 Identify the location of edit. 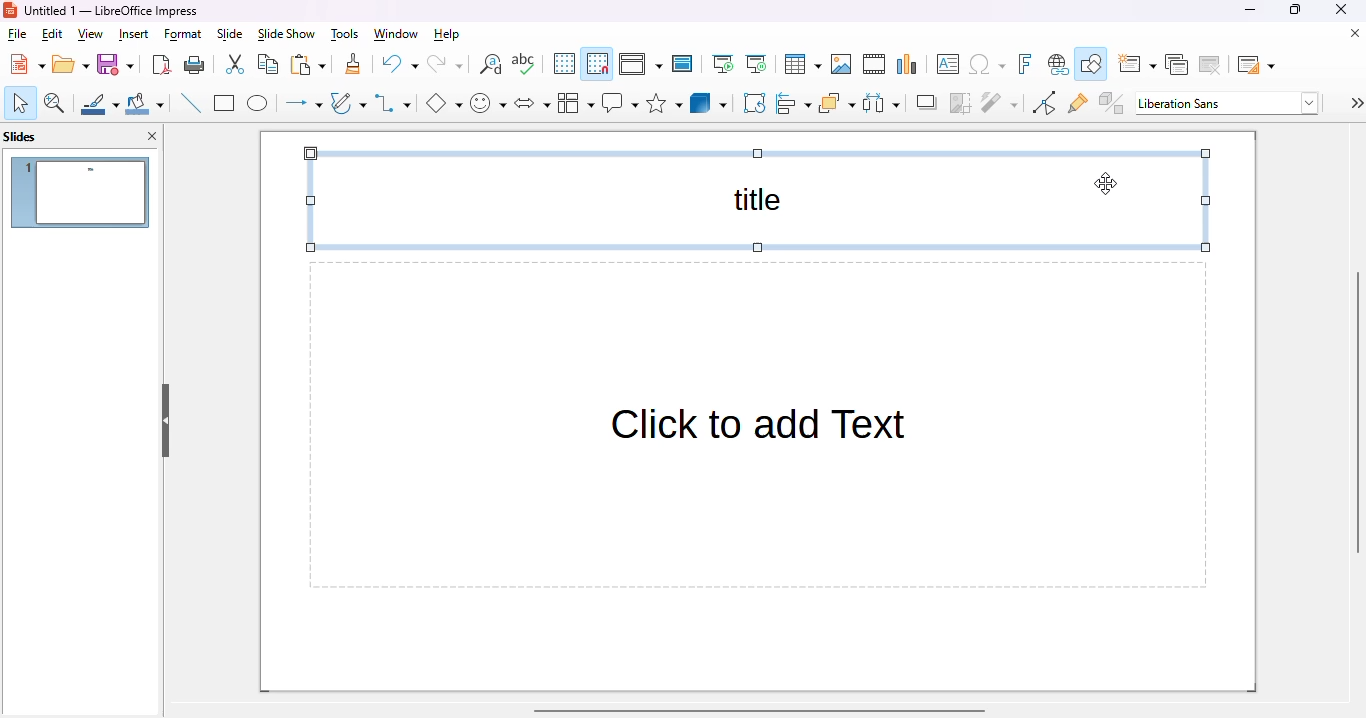
(53, 34).